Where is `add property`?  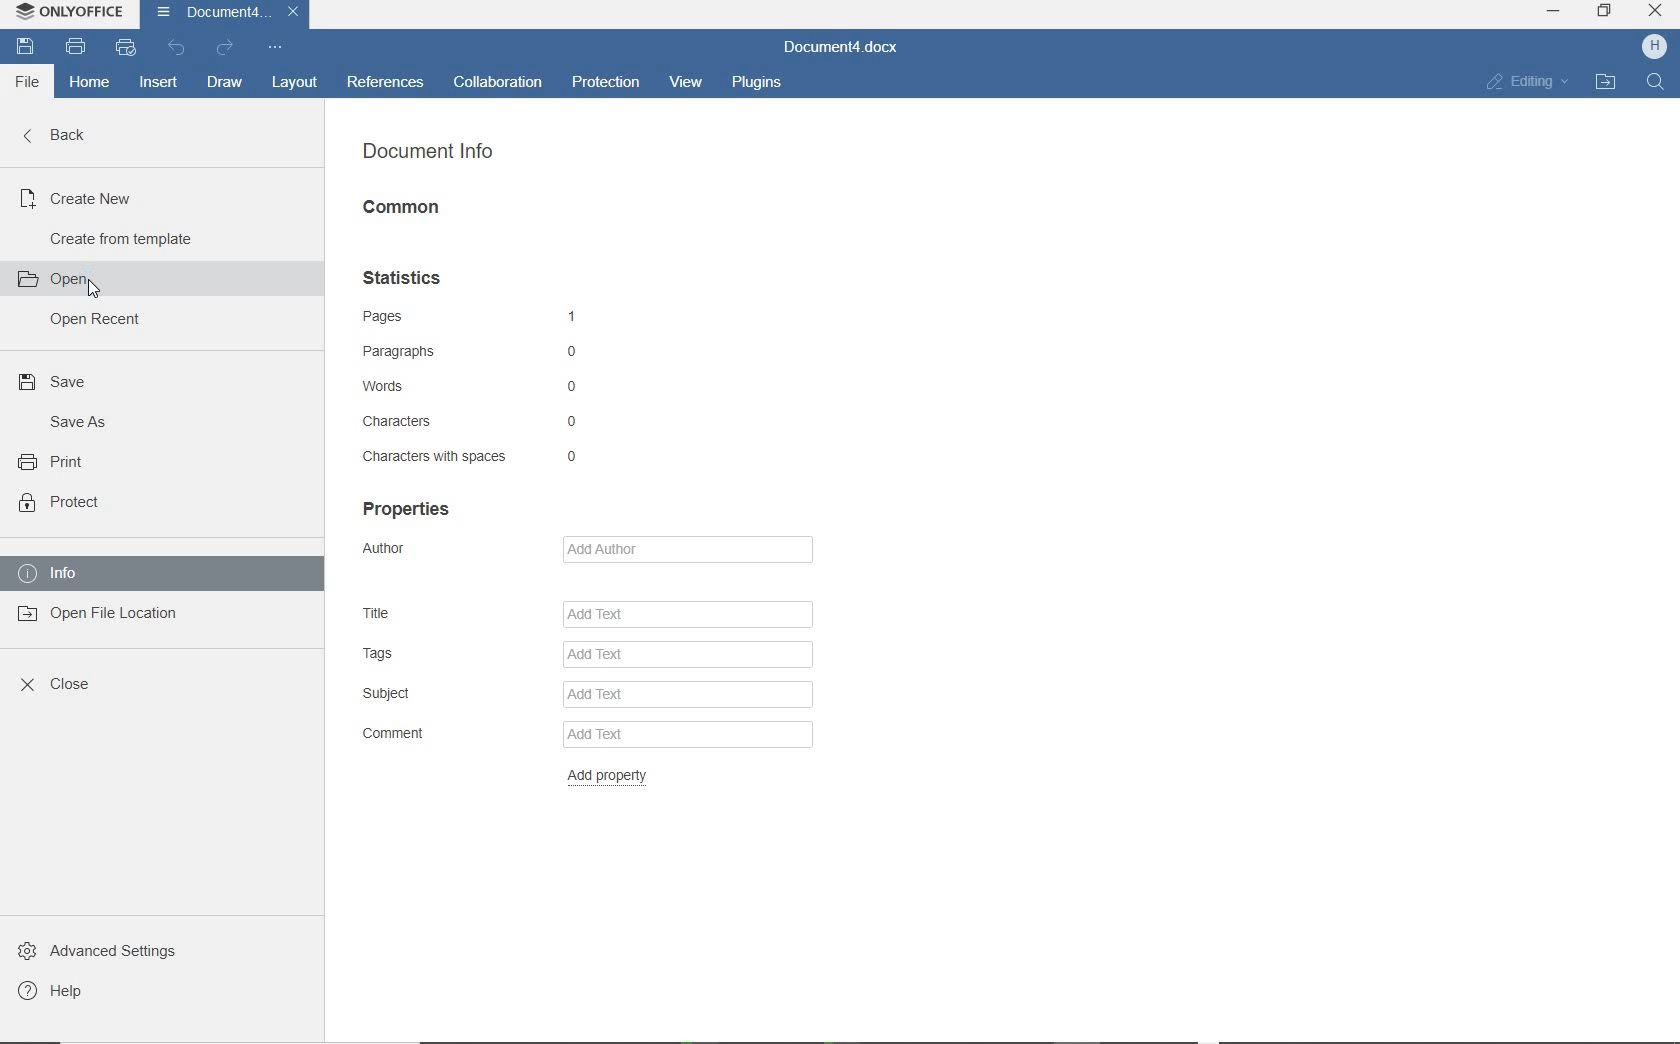
add property is located at coordinates (611, 773).